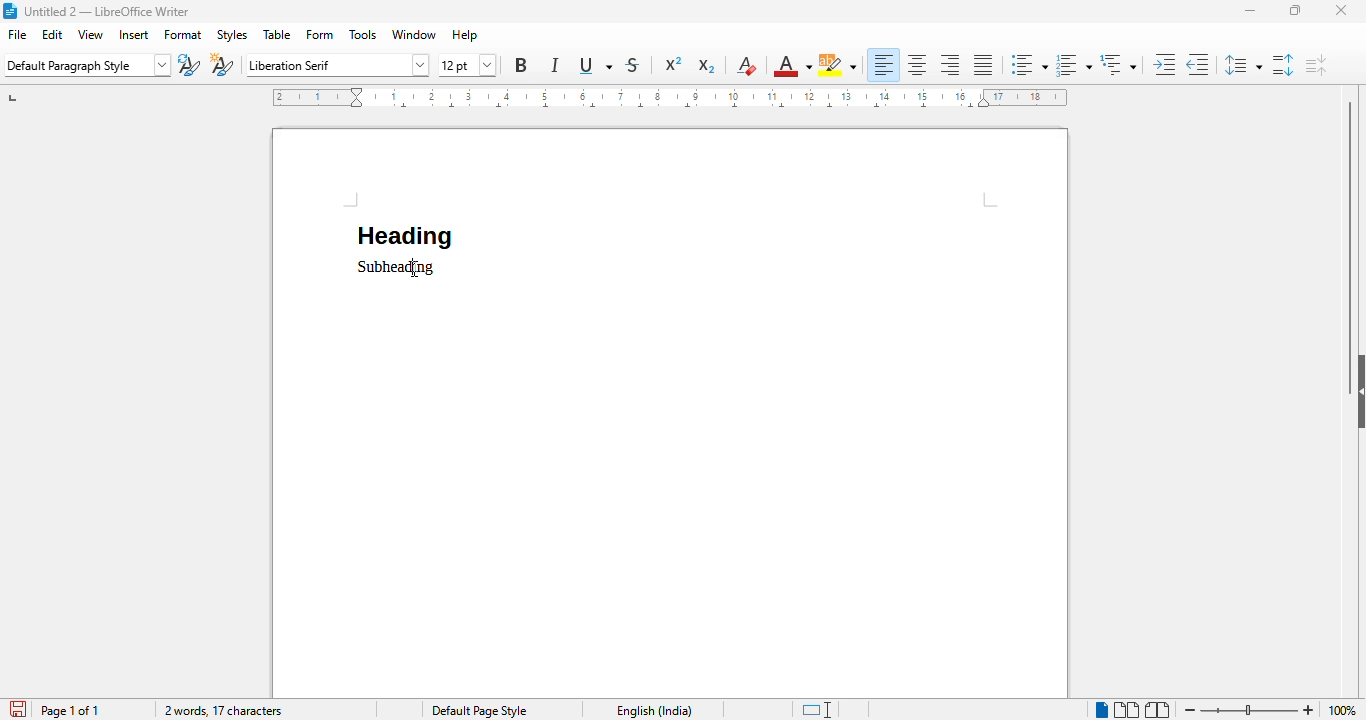 This screenshot has height=720, width=1366. What do you see at coordinates (1028, 65) in the screenshot?
I see `toggle unordered list` at bounding box center [1028, 65].